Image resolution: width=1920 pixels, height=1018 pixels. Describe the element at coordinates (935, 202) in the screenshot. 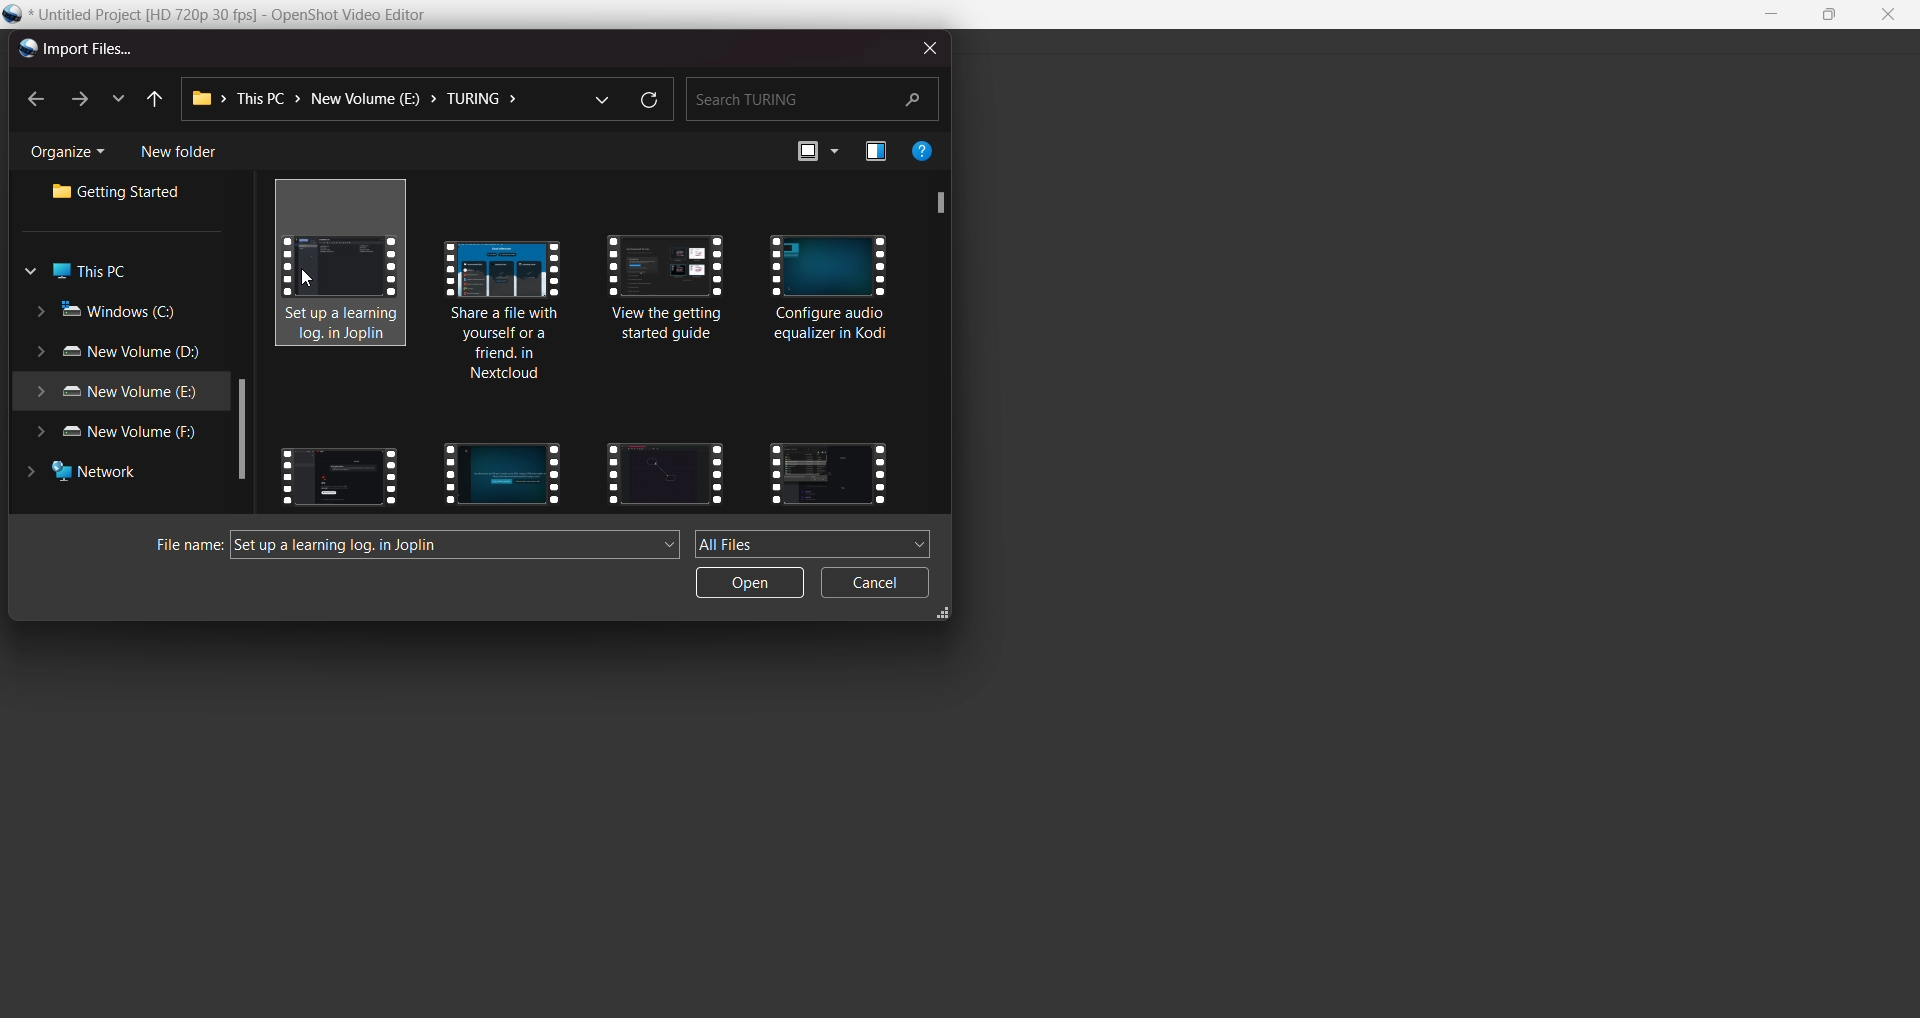

I see `scroll bar` at that location.